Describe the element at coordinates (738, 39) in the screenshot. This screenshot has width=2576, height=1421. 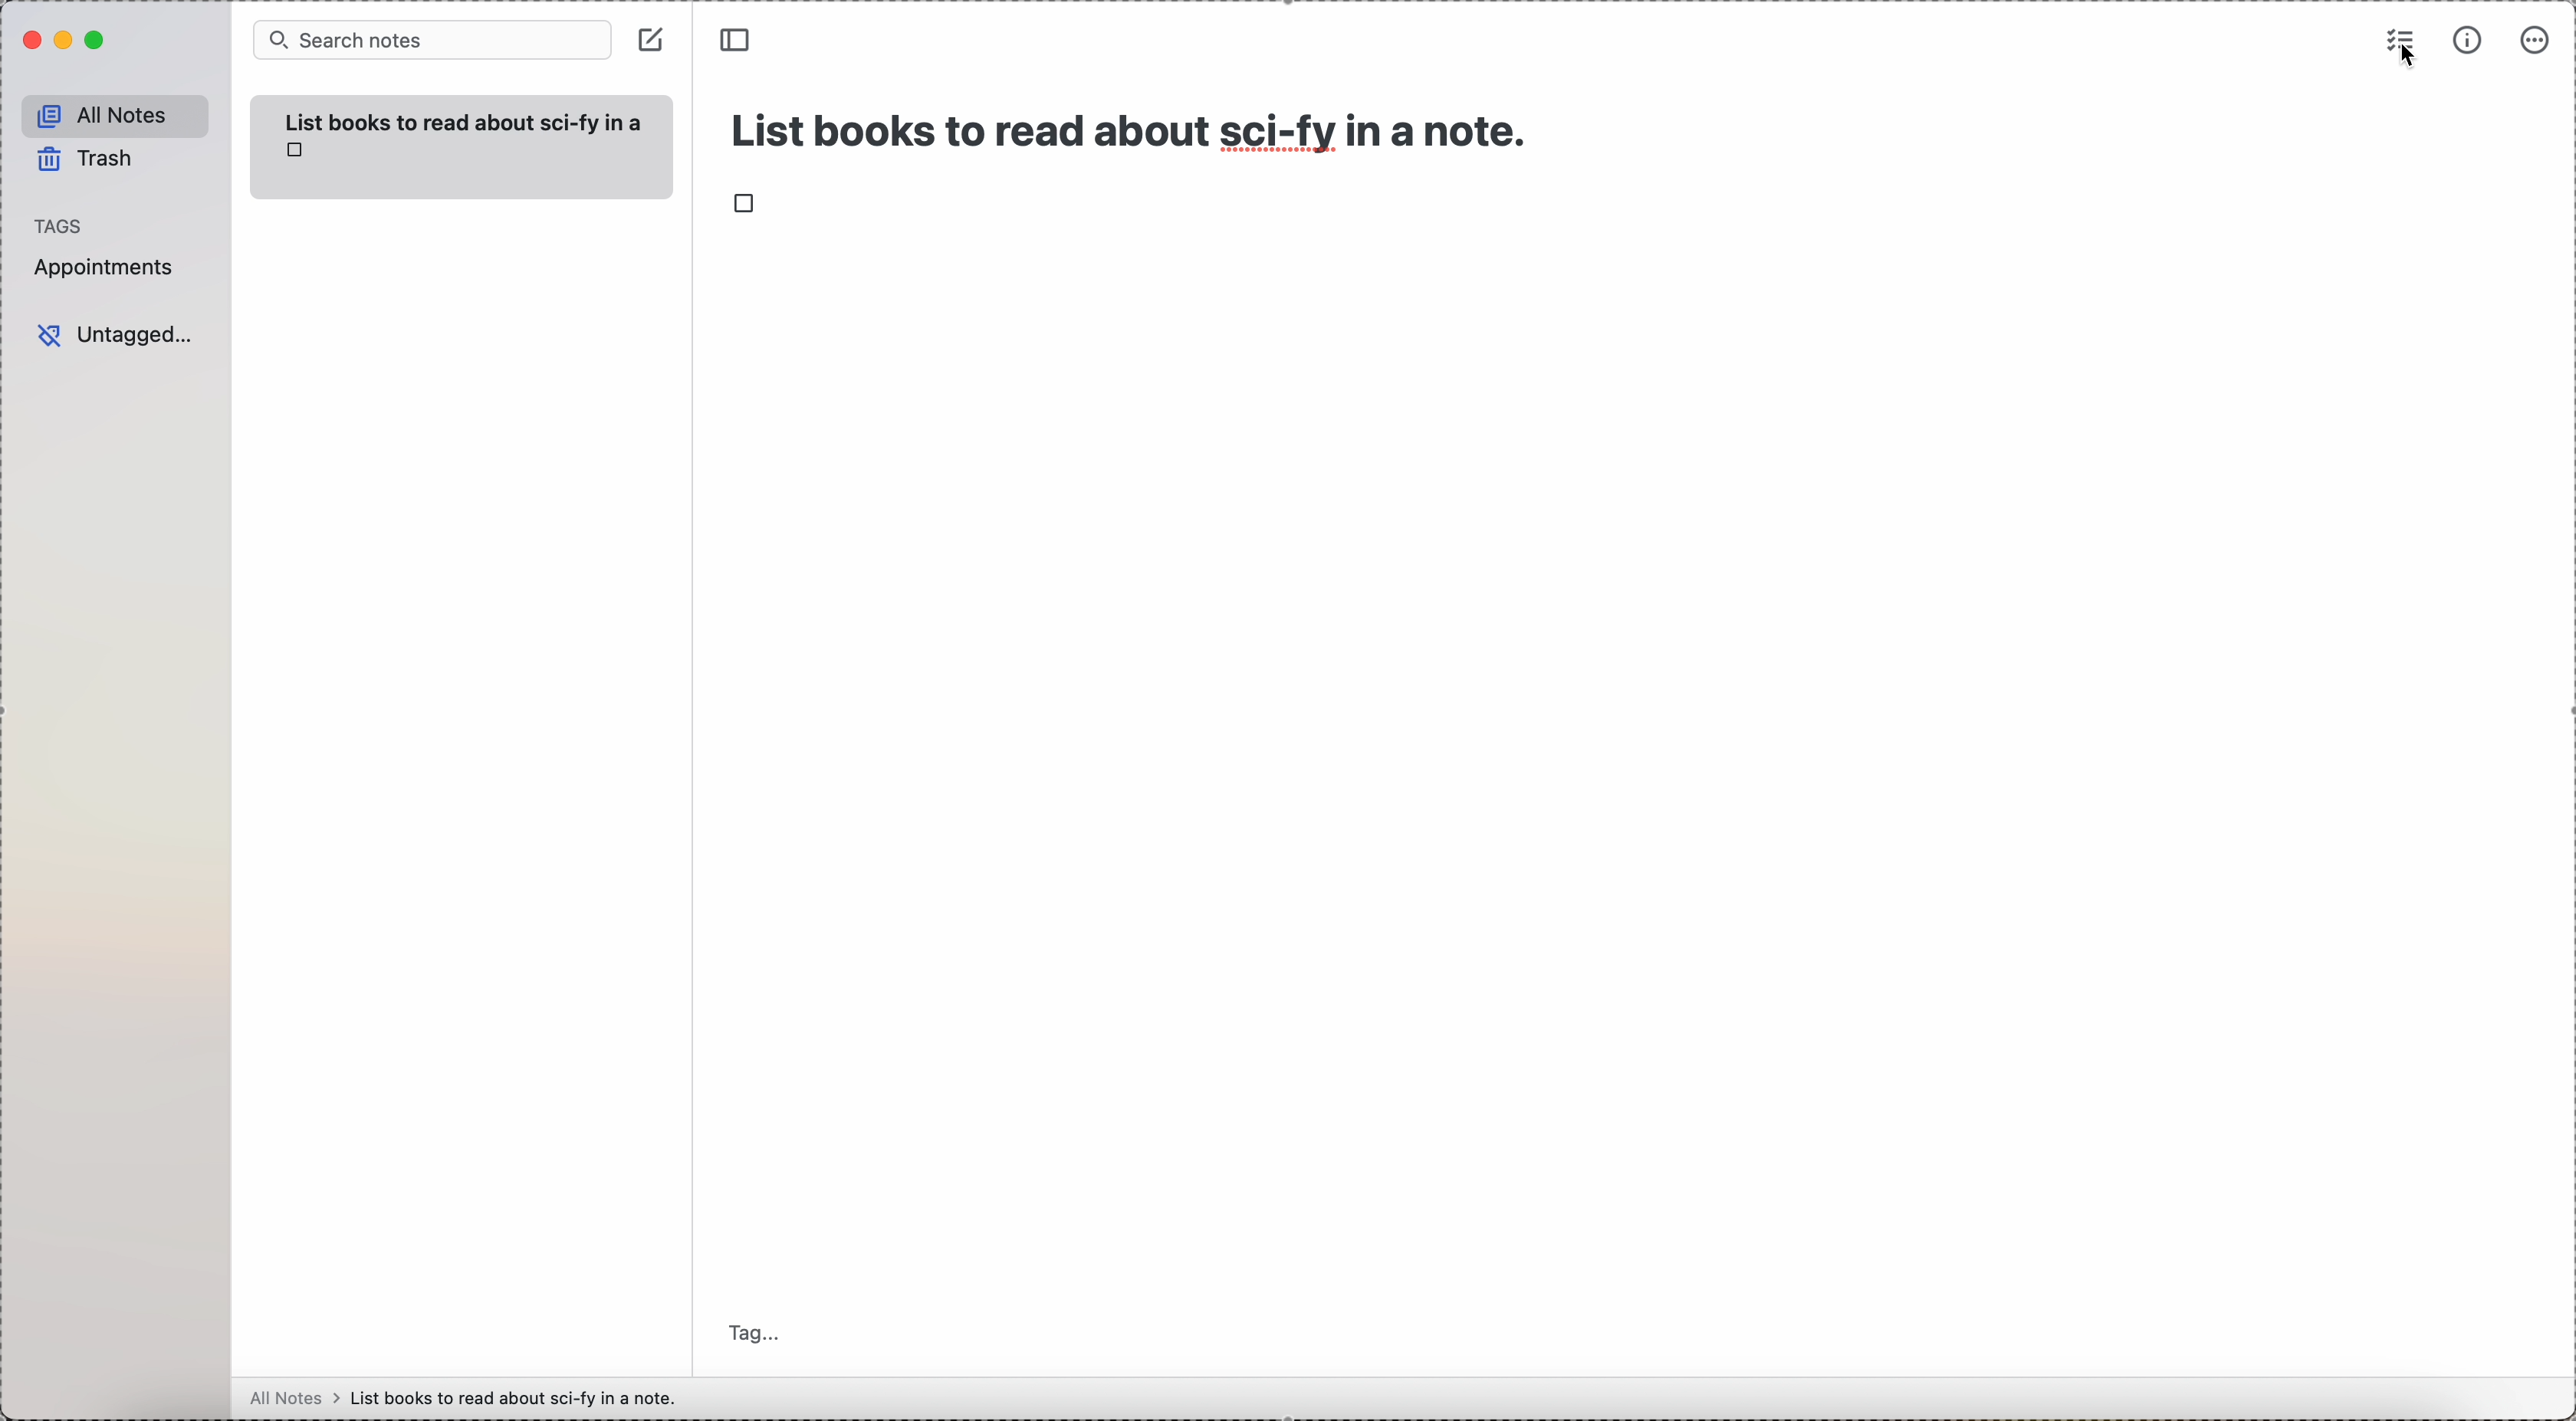
I see `toggle sidebar` at that location.